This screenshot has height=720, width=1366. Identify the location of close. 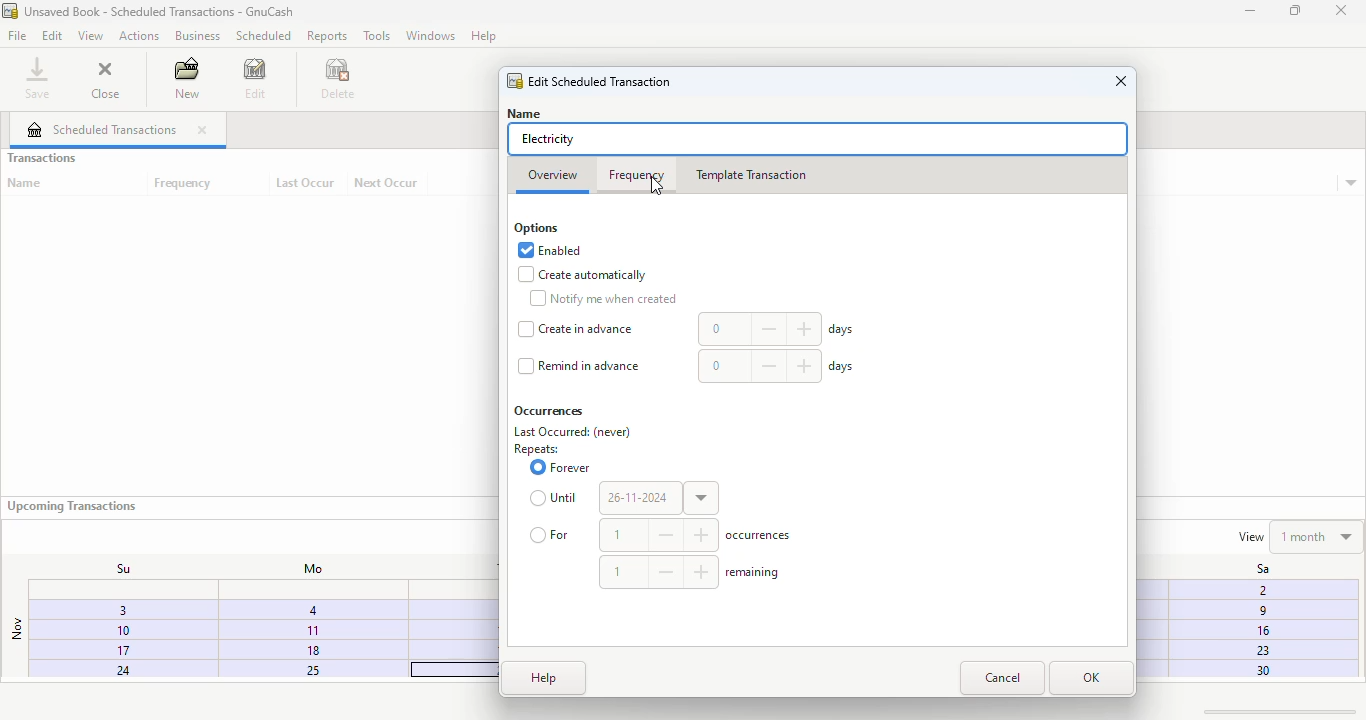
(1121, 81).